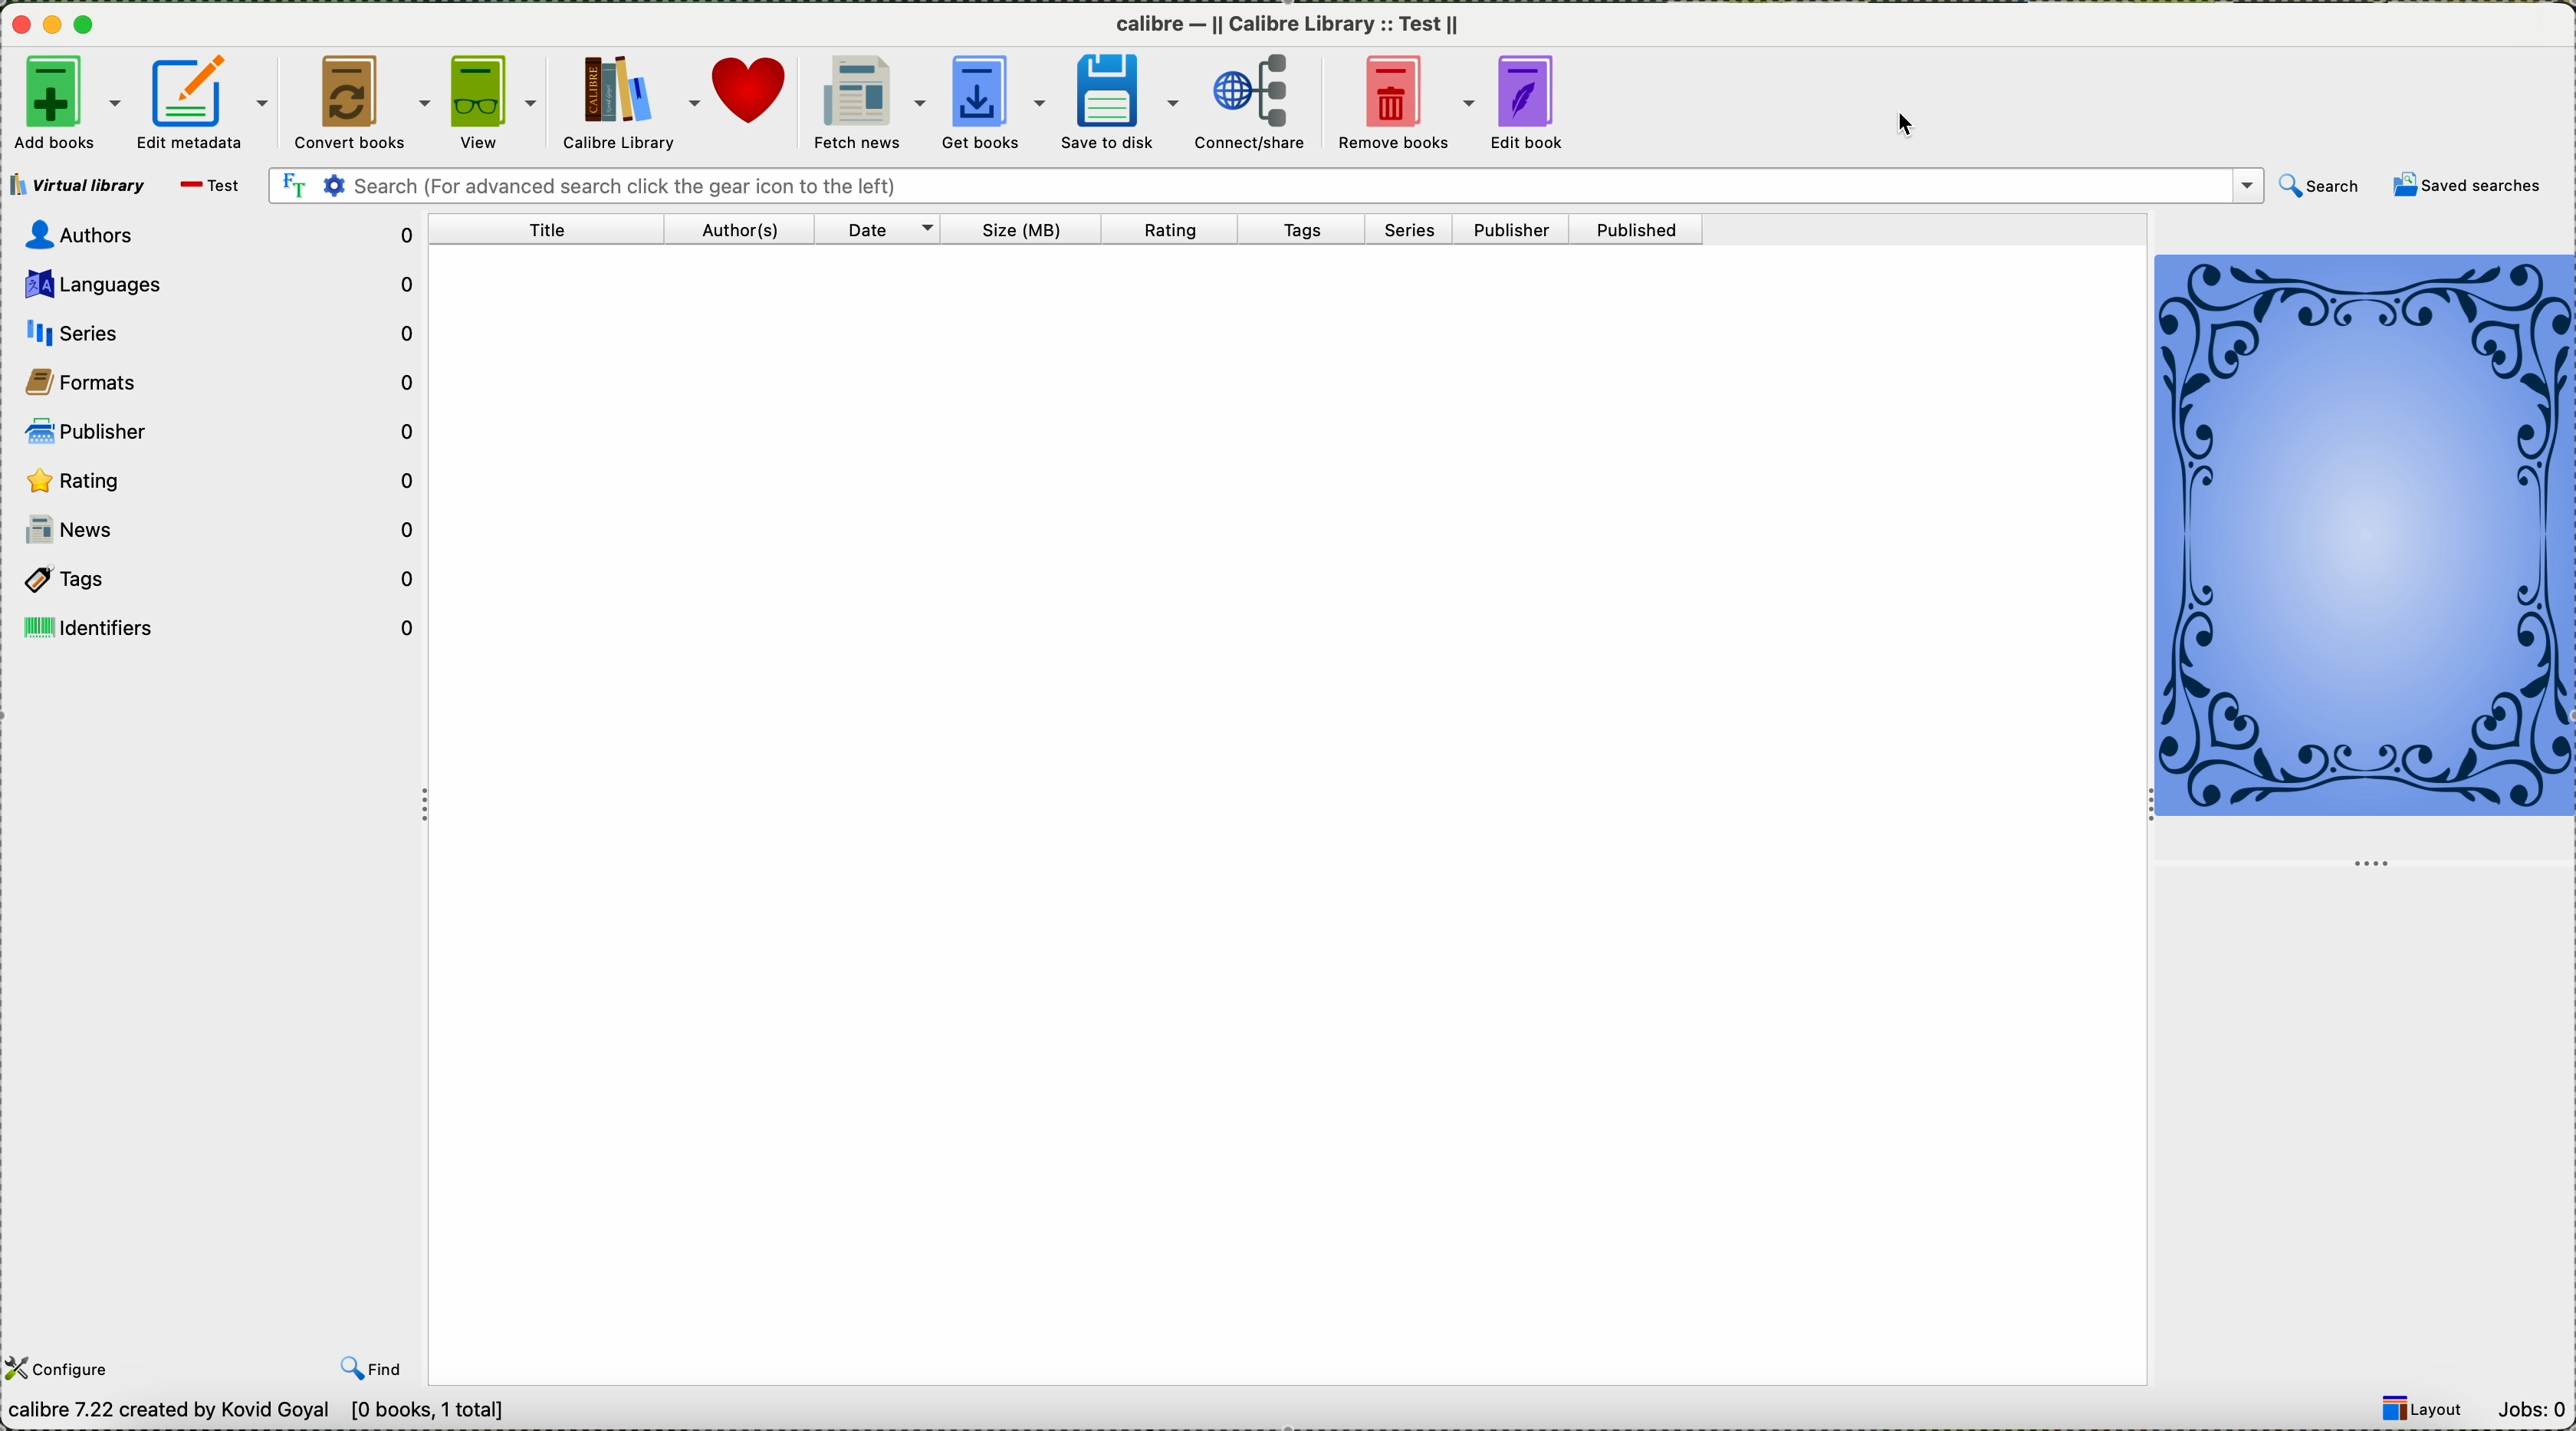 The width and height of the screenshot is (2576, 1431). What do you see at coordinates (220, 534) in the screenshot?
I see `news` at bounding box center [220, 534].